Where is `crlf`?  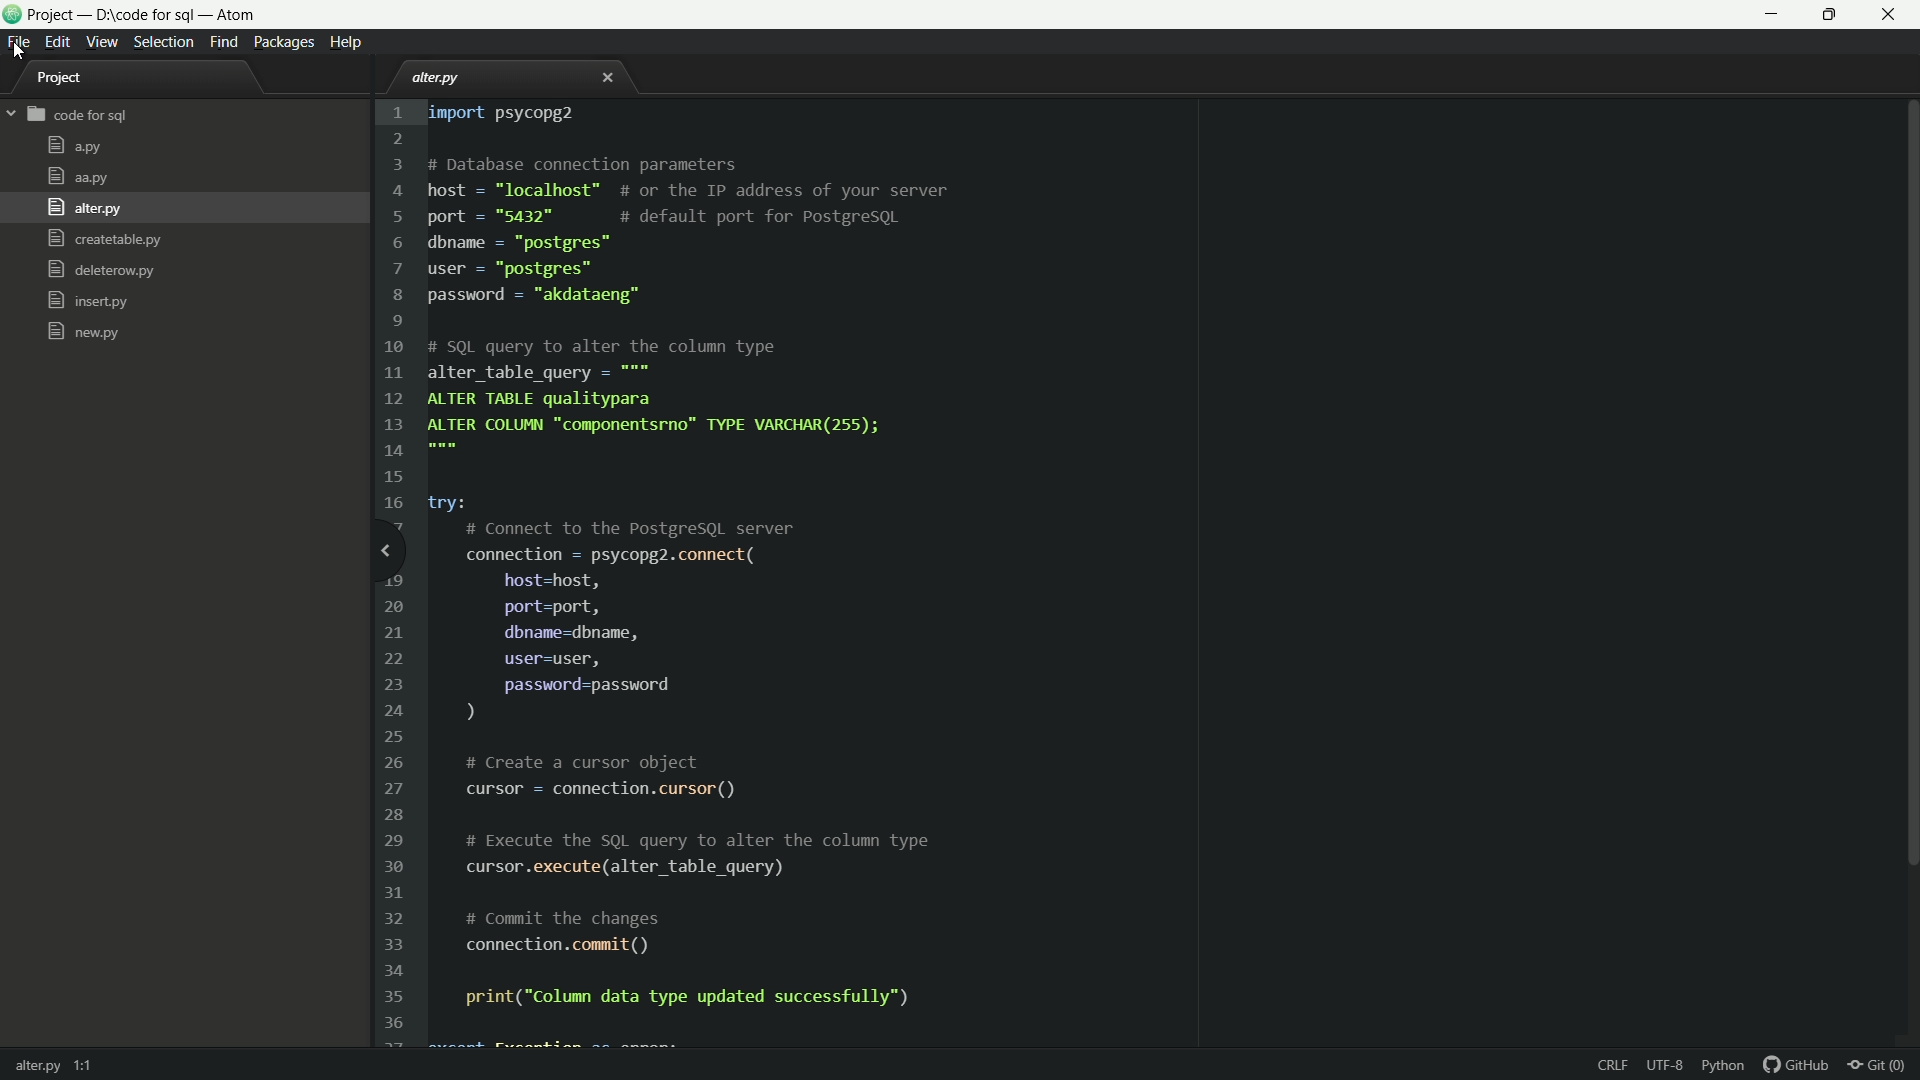 crlf is located at coordinates (1615, 1067).